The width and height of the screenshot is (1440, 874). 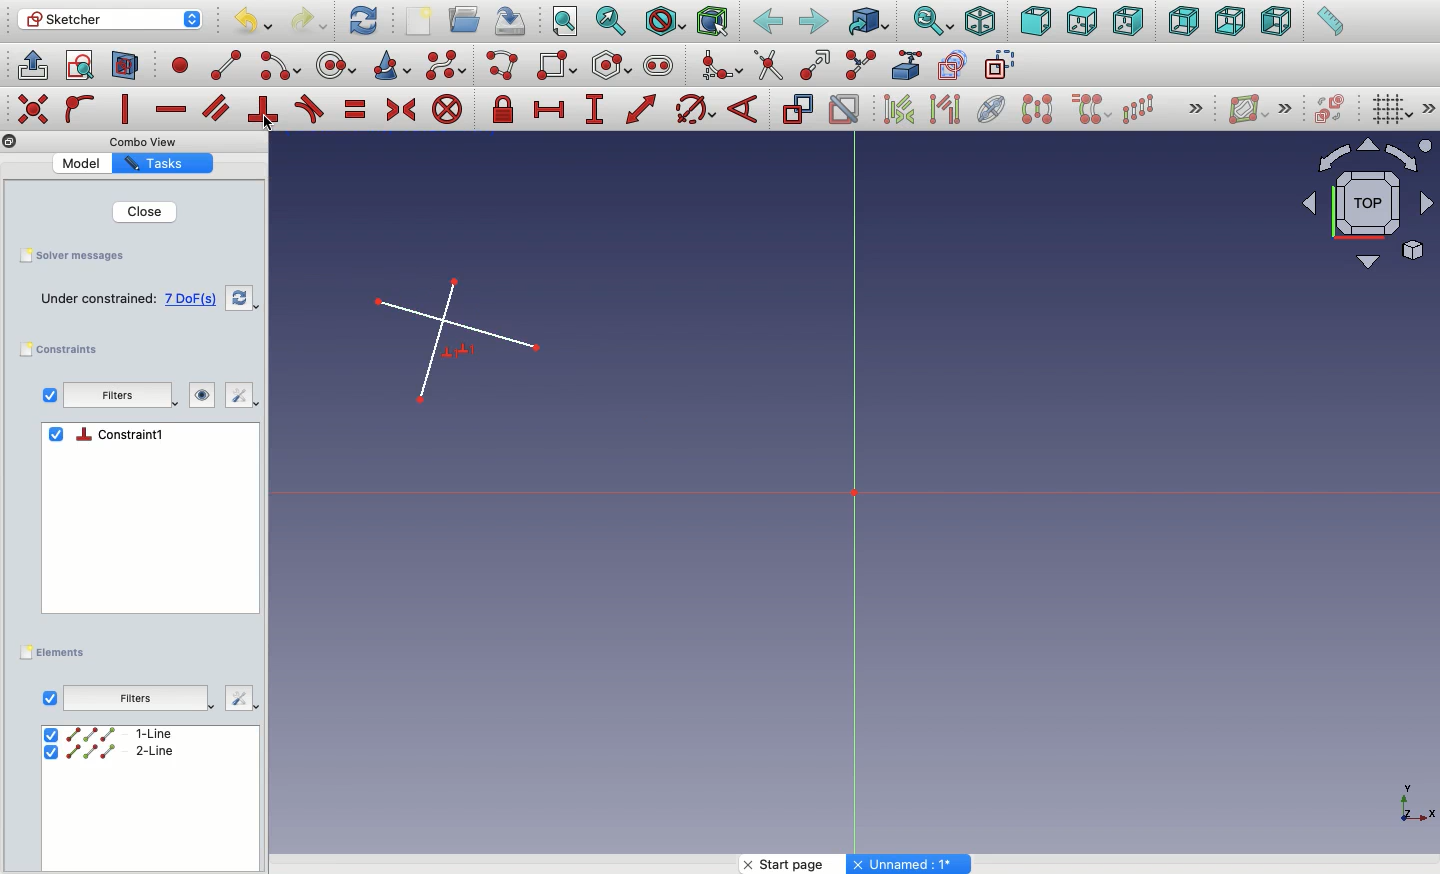 I want to click on Constrain angle, so click(x=745, y=109).